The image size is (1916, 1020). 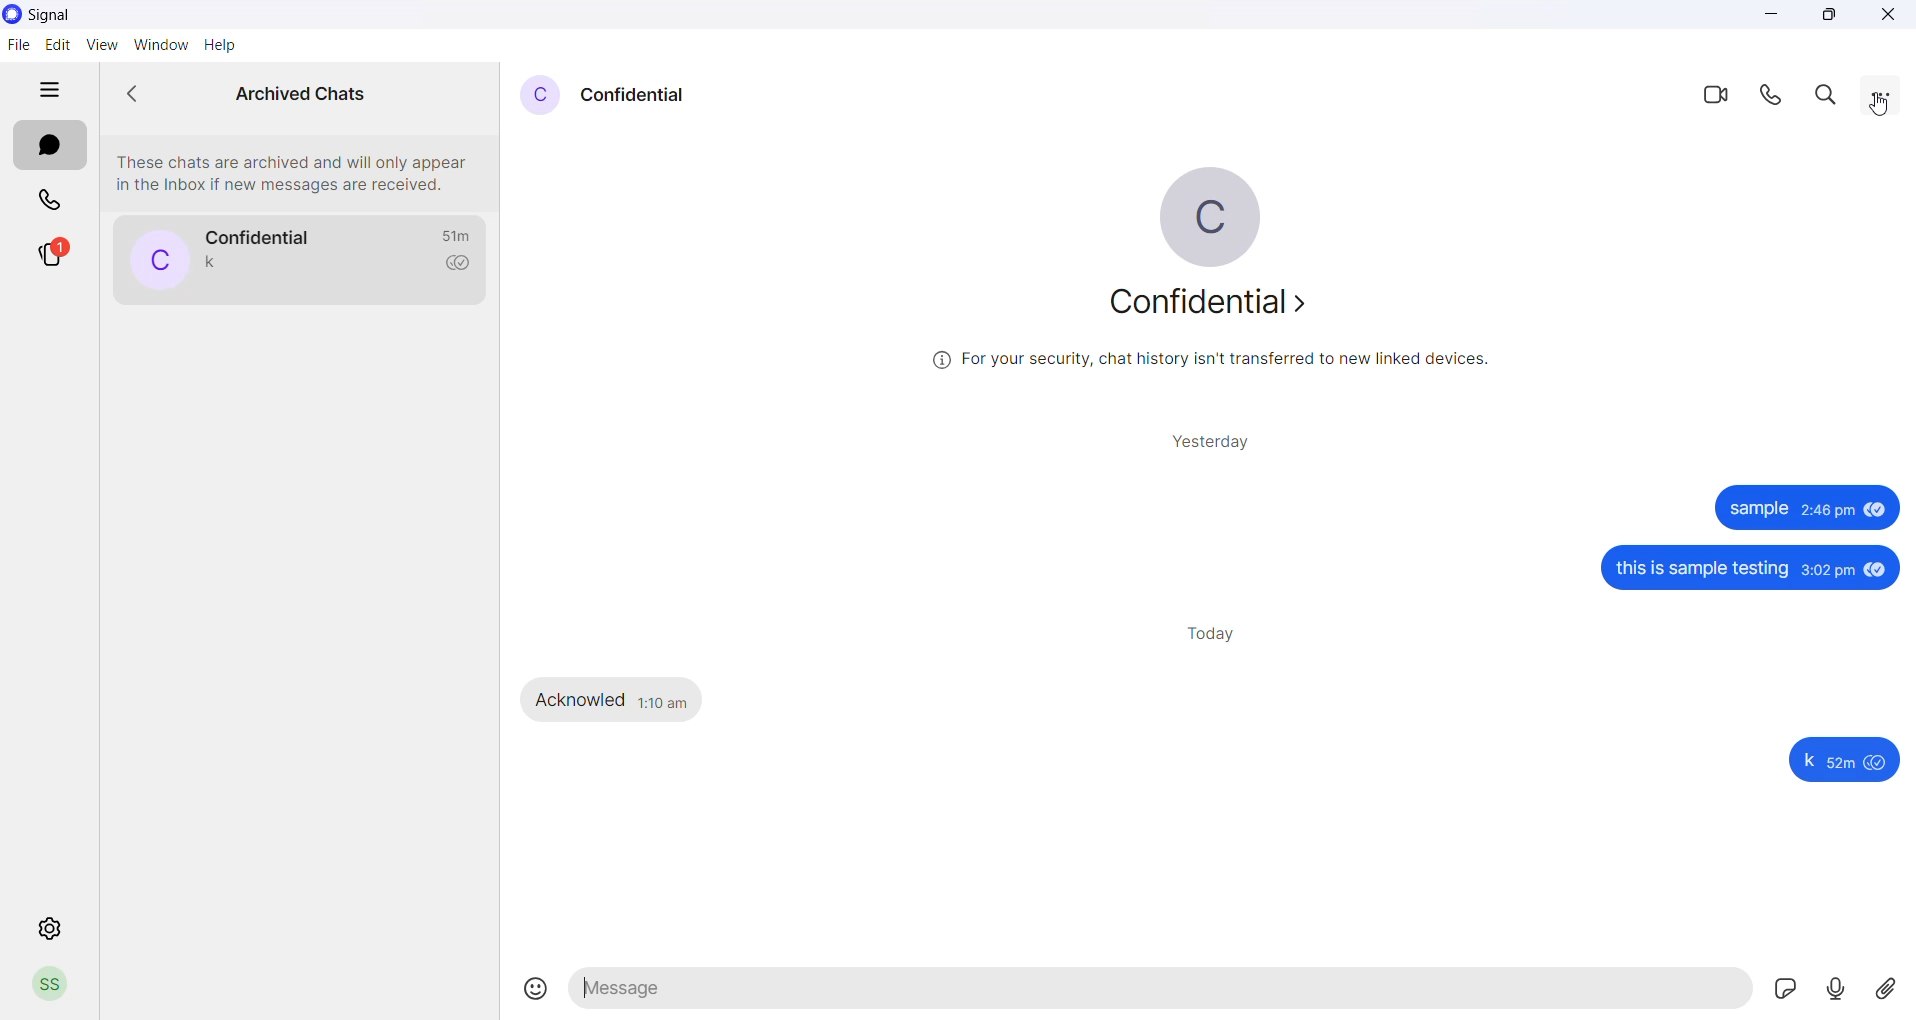 What do you see at coordinates (1835, 990) in the screenshot?
I see `voice note` at bounding box center [1835, 990].